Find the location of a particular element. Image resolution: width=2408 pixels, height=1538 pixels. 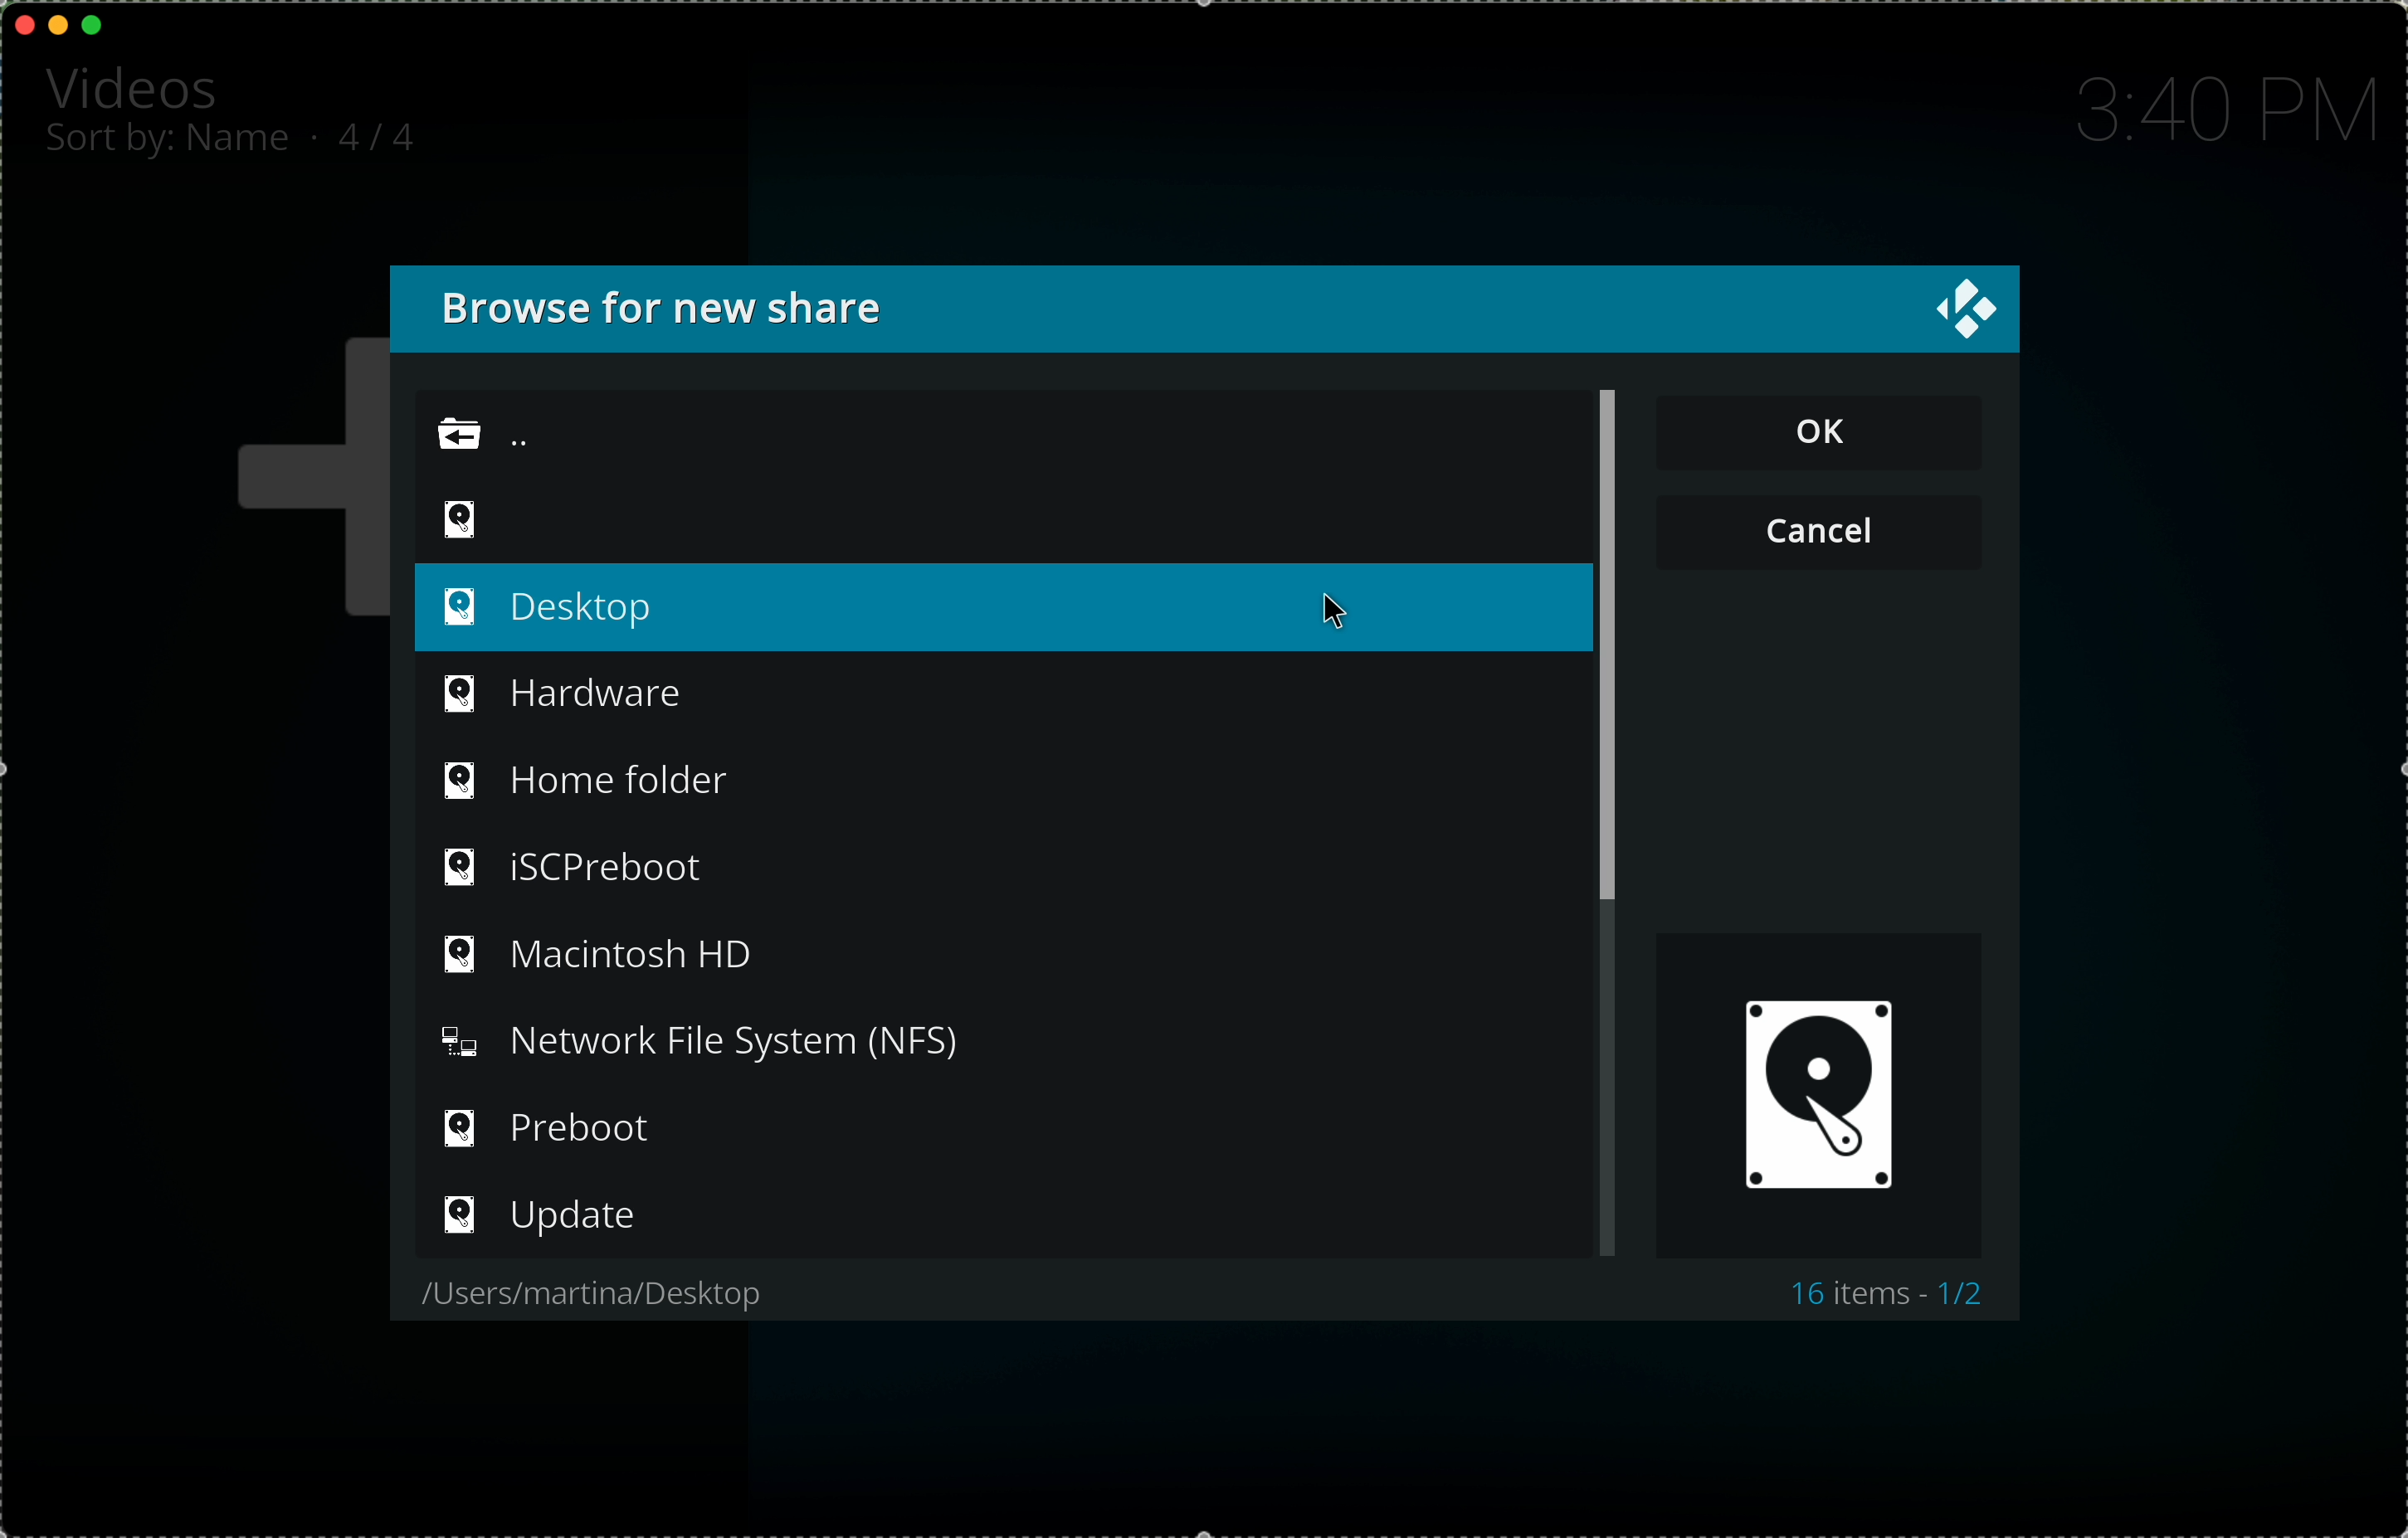

. is located at coordinates (320, 136).